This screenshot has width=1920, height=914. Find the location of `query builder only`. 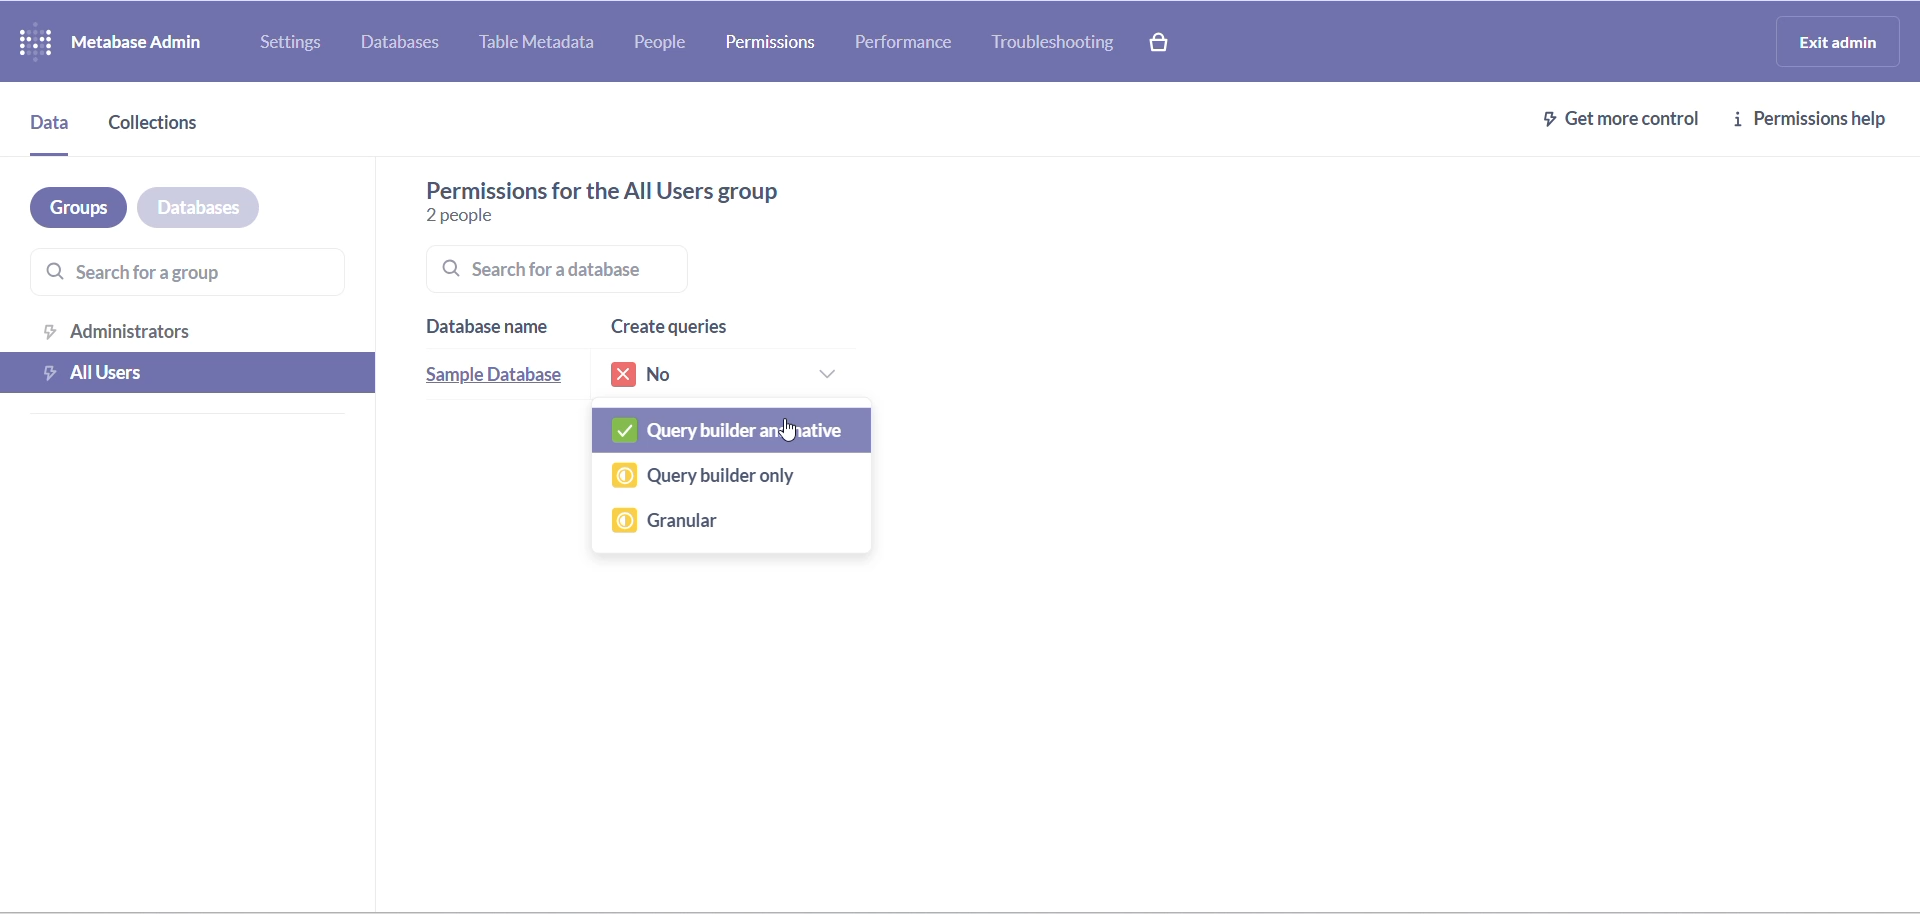

query builder only is located at coordinates (728, 478).